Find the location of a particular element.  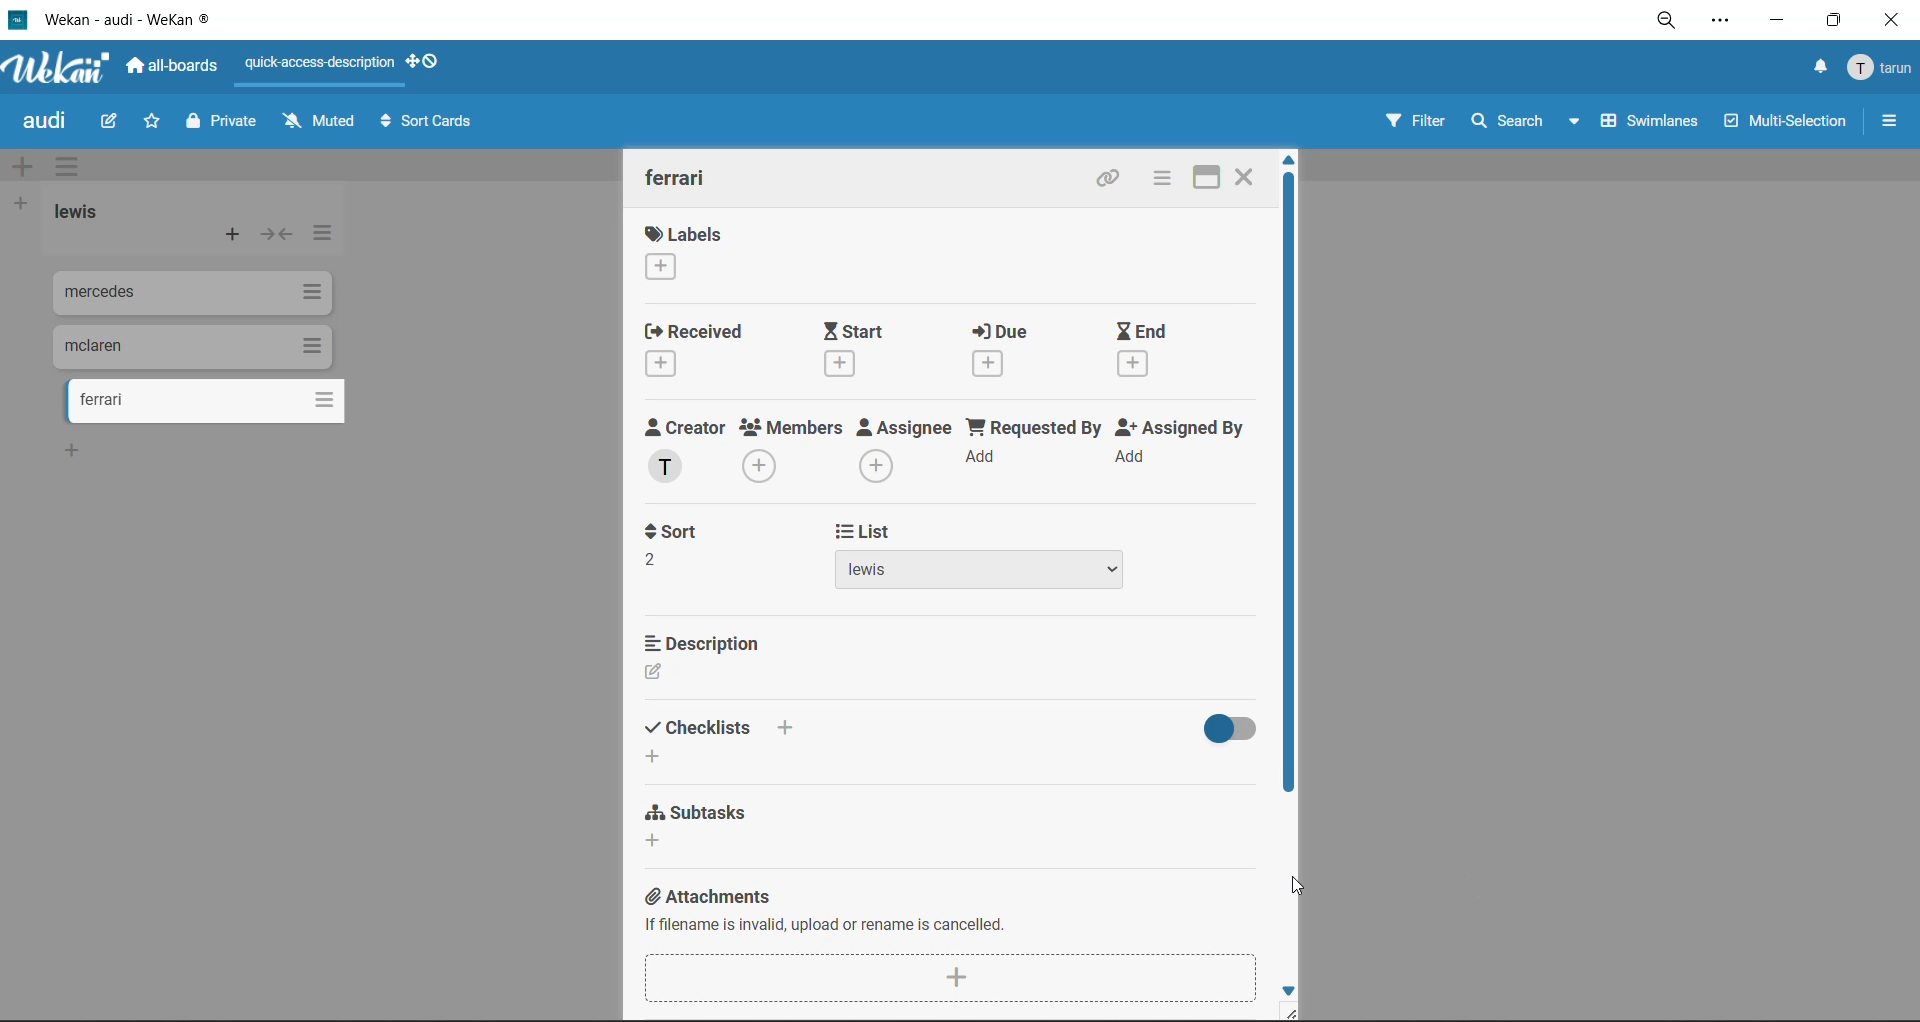

cursor is located at coordinates (1300, 888).